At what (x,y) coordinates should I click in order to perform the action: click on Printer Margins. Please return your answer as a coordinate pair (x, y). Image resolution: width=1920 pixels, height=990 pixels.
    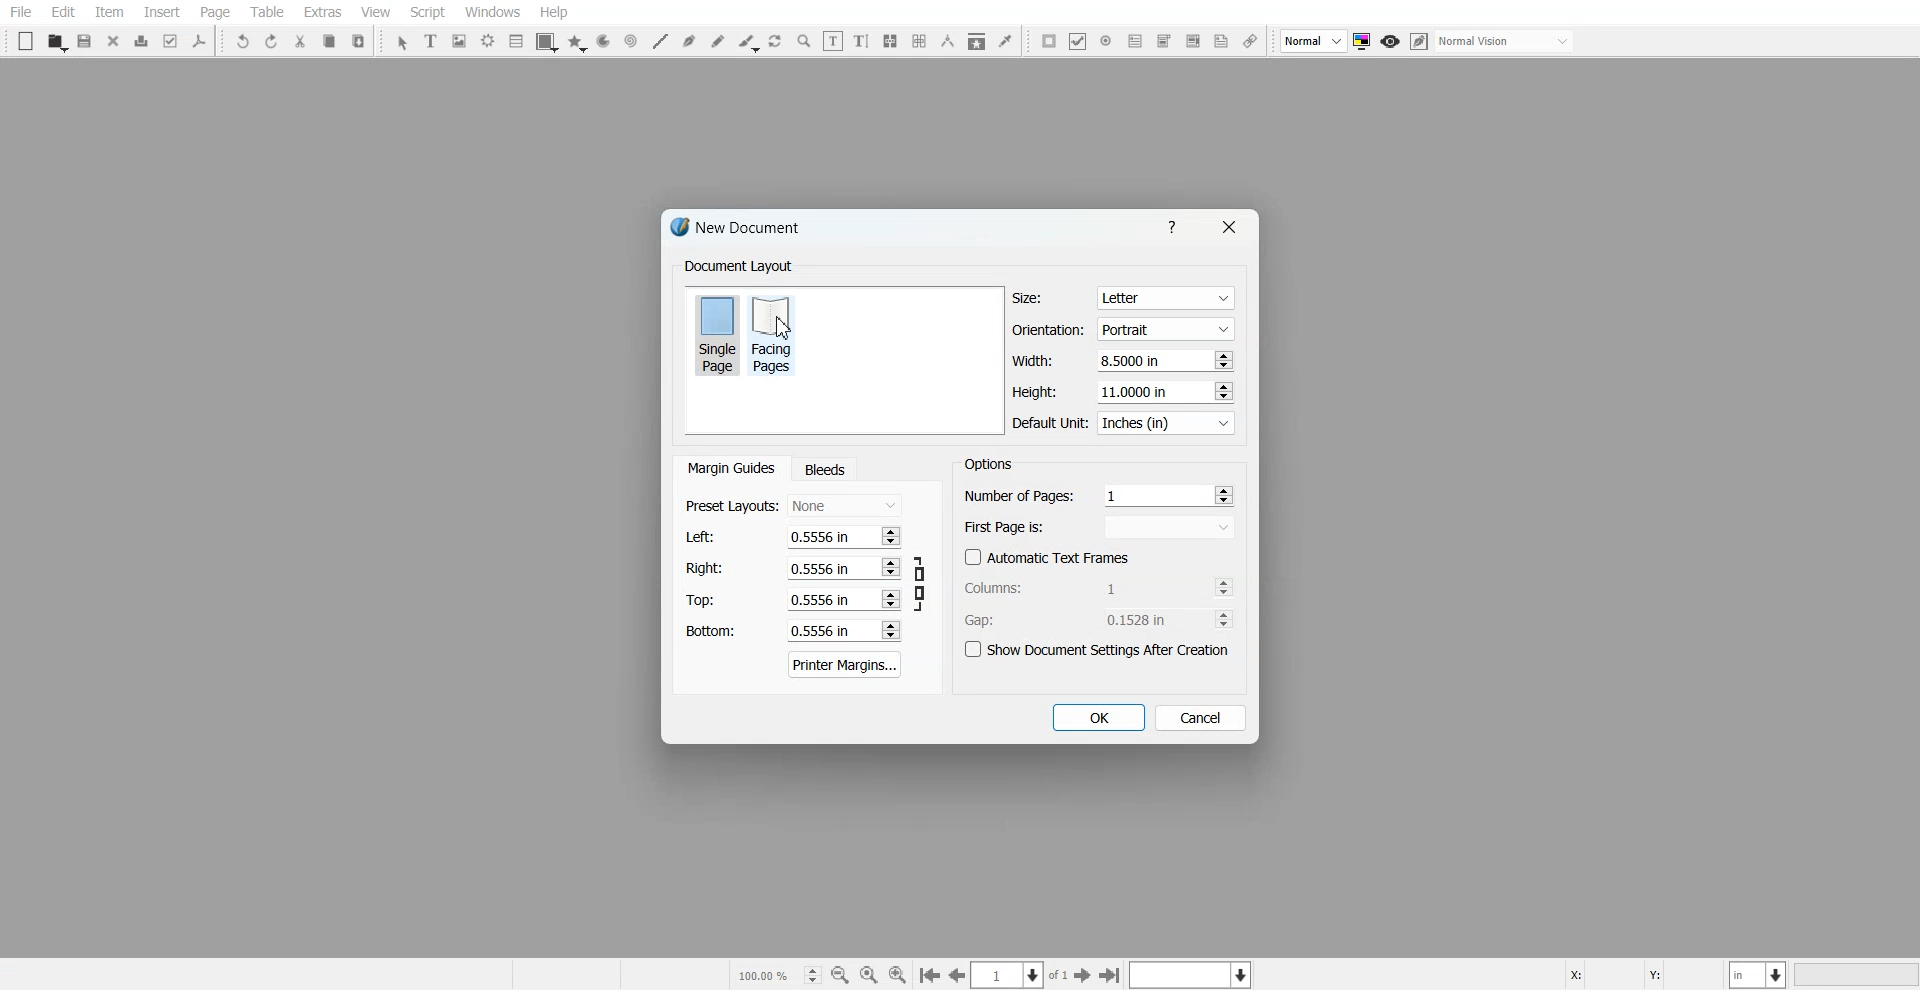
    Looking at the image, I should click on (846, 664).